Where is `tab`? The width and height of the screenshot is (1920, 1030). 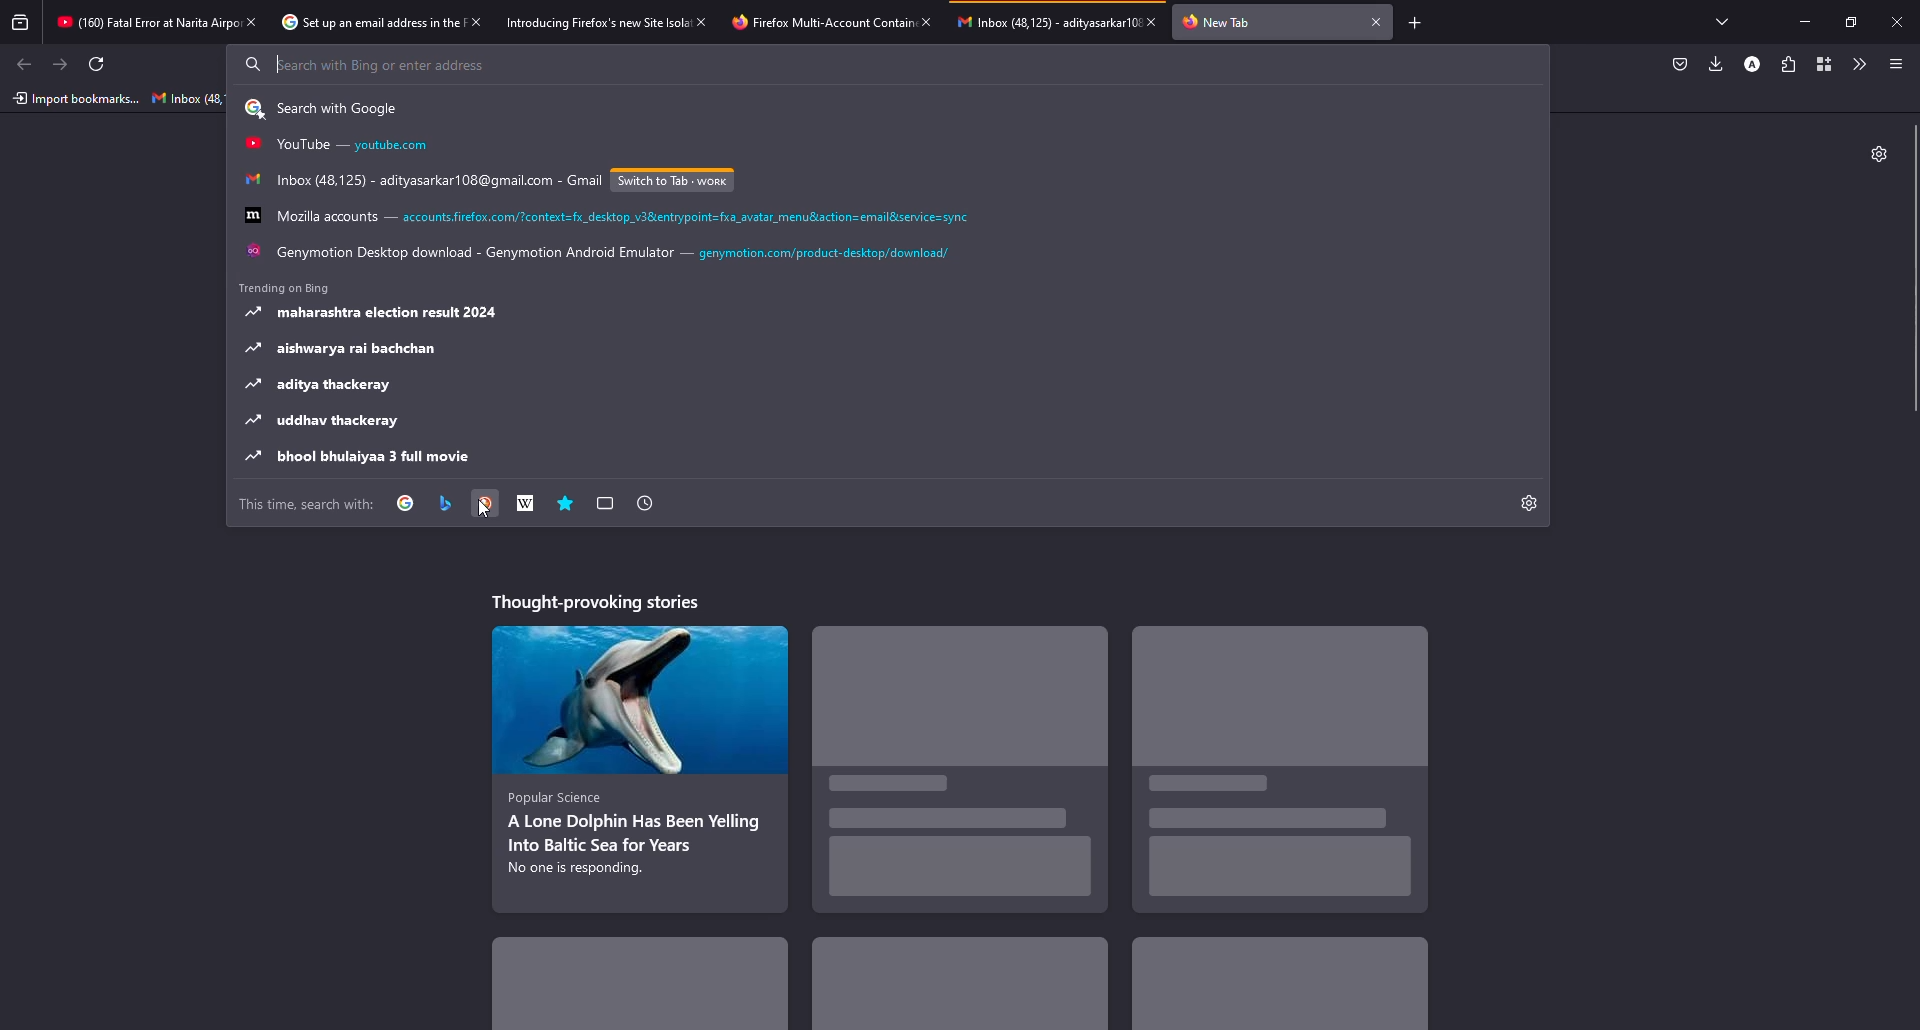 tab is located at coordinates (1038, 29).